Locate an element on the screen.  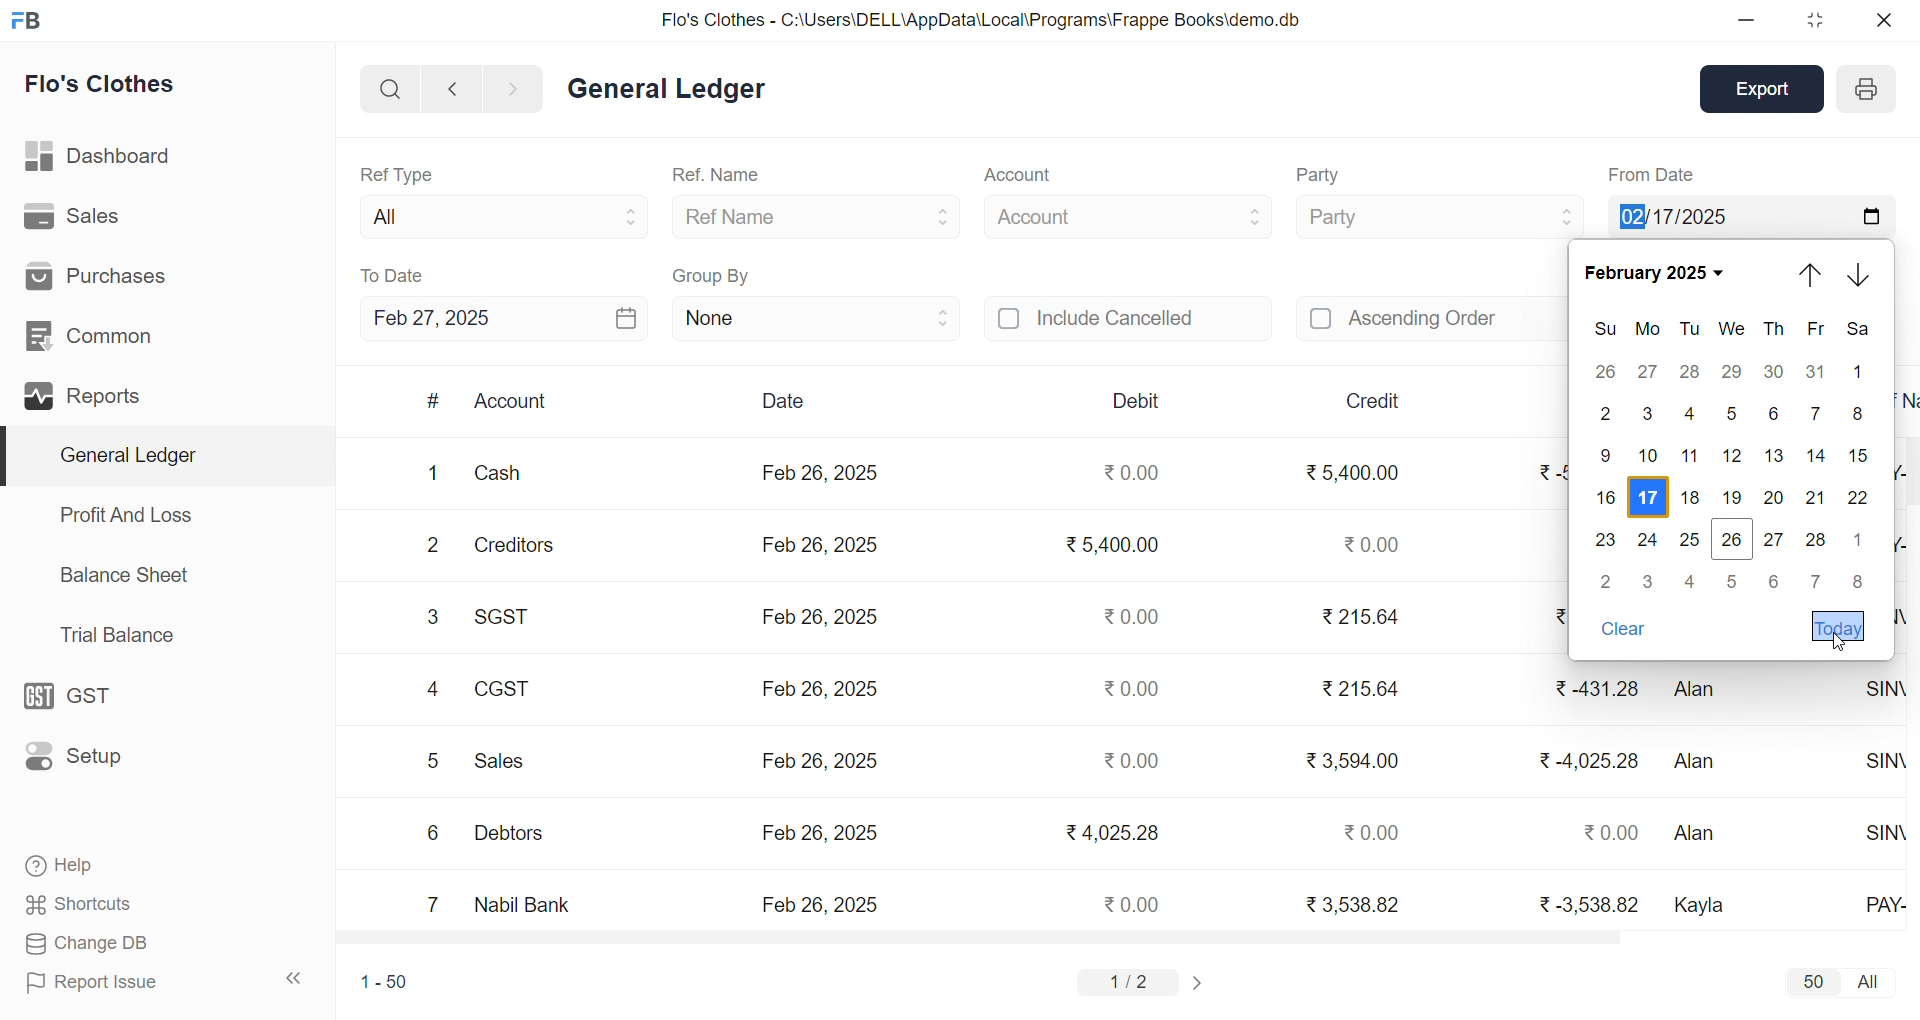
Feb 26, 2025 is located at coordinates (820, 904).